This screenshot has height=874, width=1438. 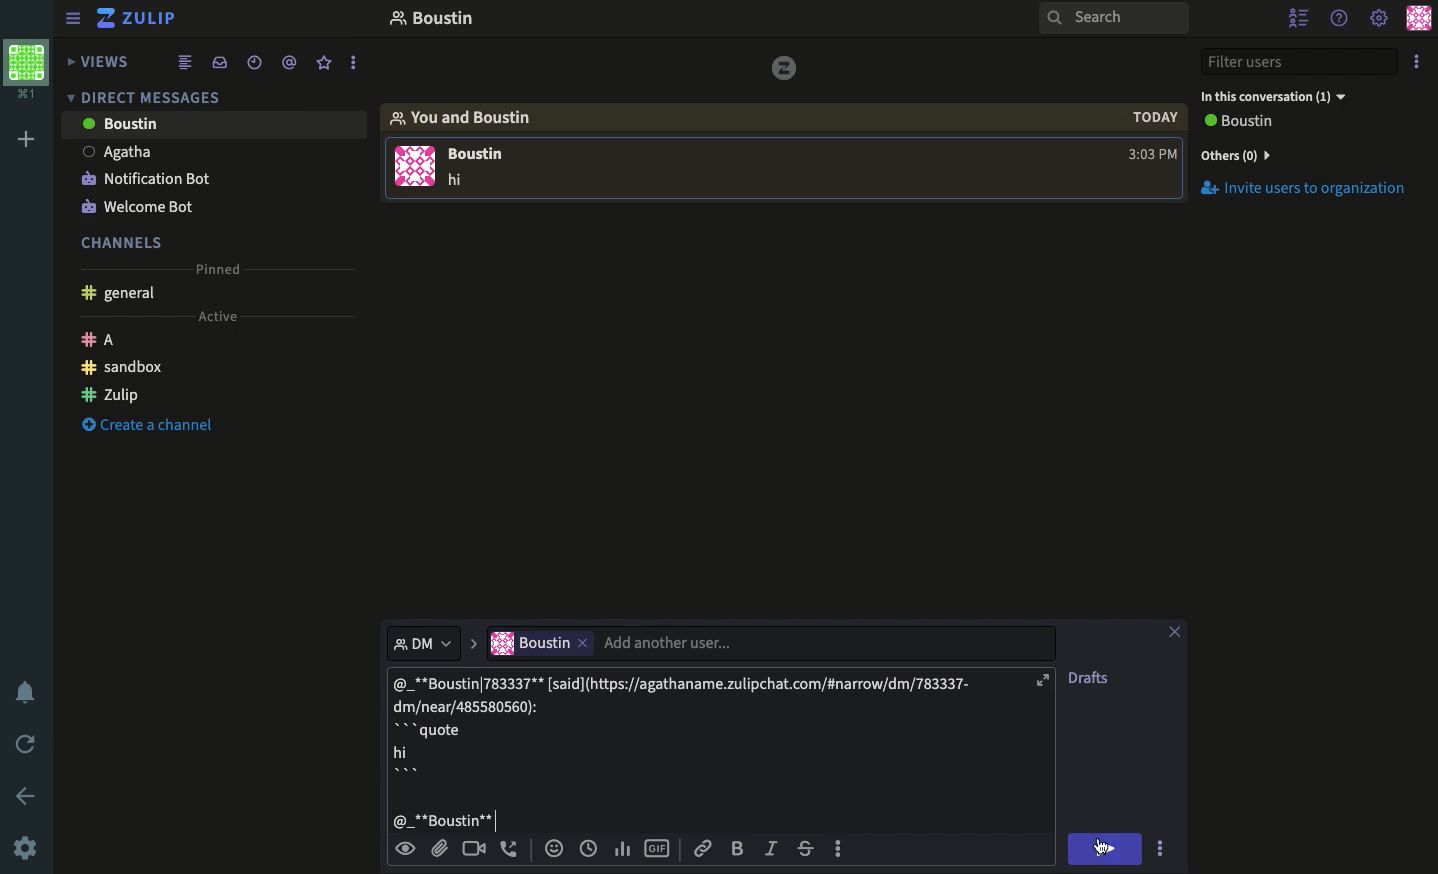 What do you see at coordinates (143, 202) in the screenshot?
I see `Welcome bot` at bounding box center [143, 202].